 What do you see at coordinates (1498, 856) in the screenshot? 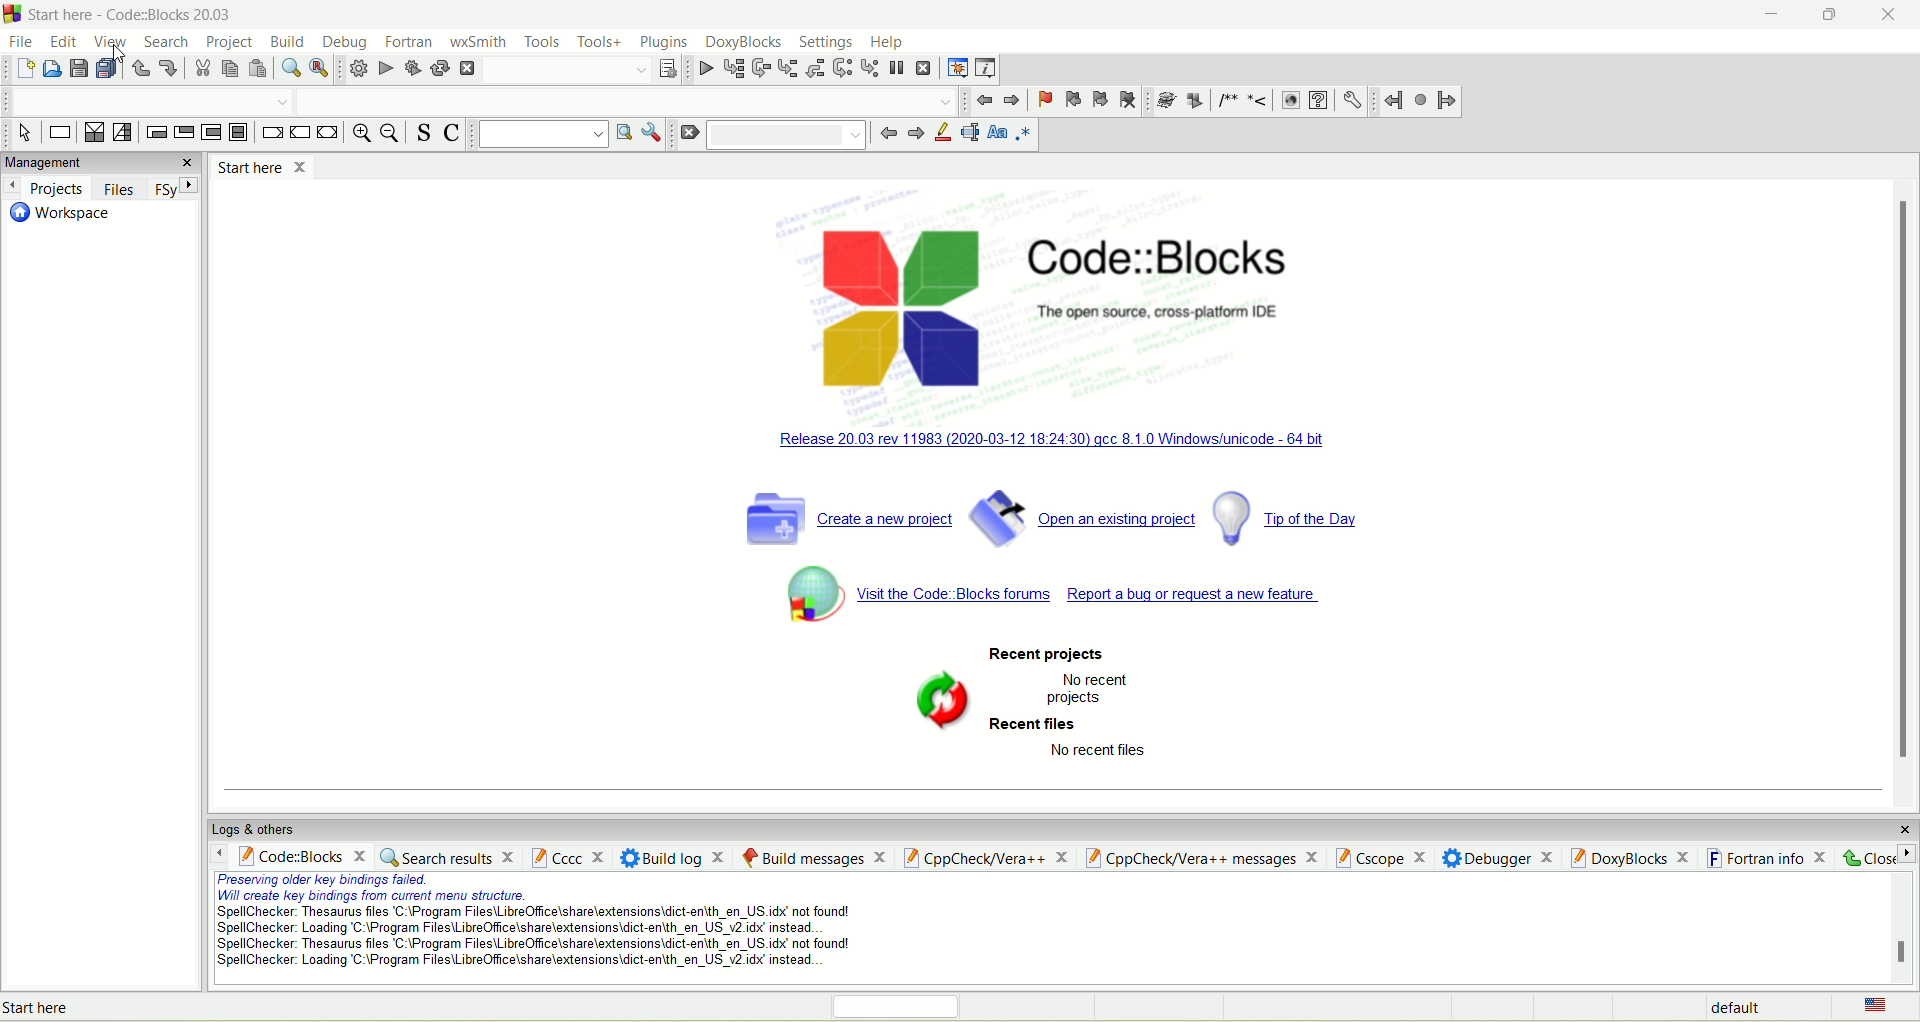
I see `debugger` at bounding box center [1498, 856].